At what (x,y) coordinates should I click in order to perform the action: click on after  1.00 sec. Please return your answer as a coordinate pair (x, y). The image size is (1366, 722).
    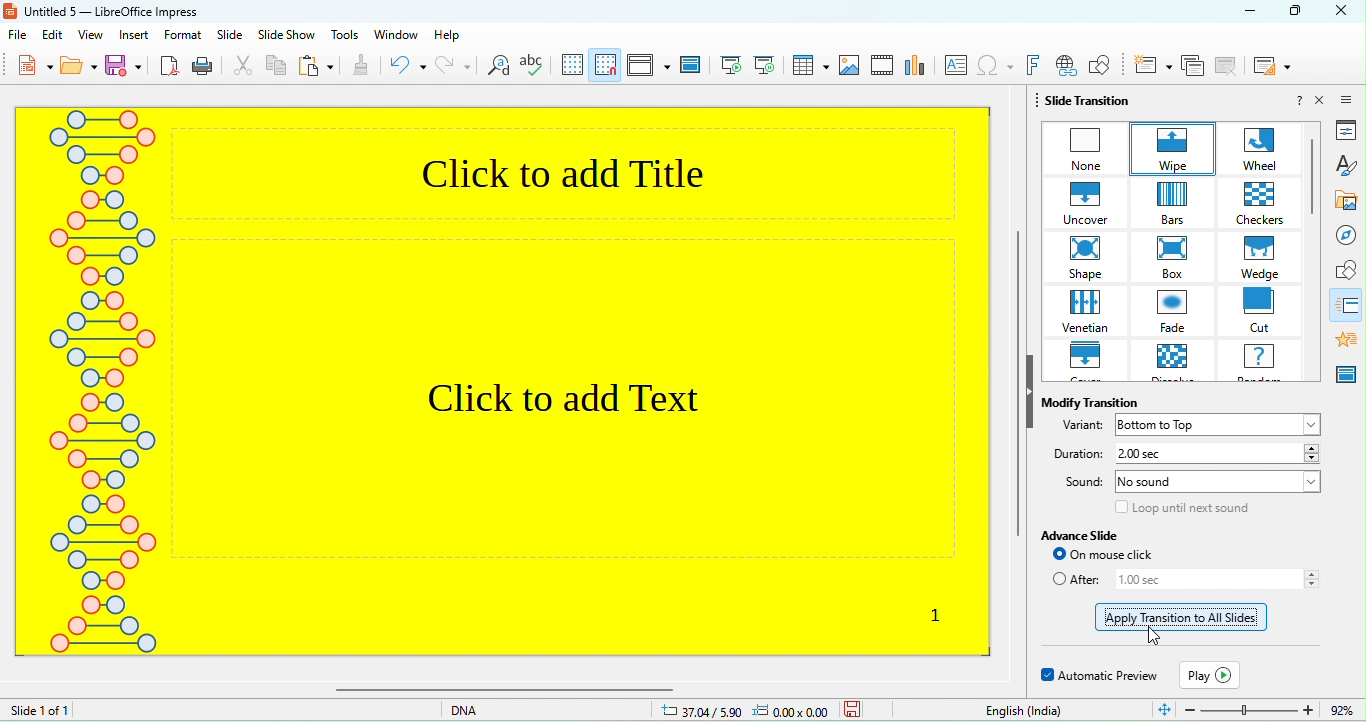
    Looking at the image, I should click on (1187, 582).